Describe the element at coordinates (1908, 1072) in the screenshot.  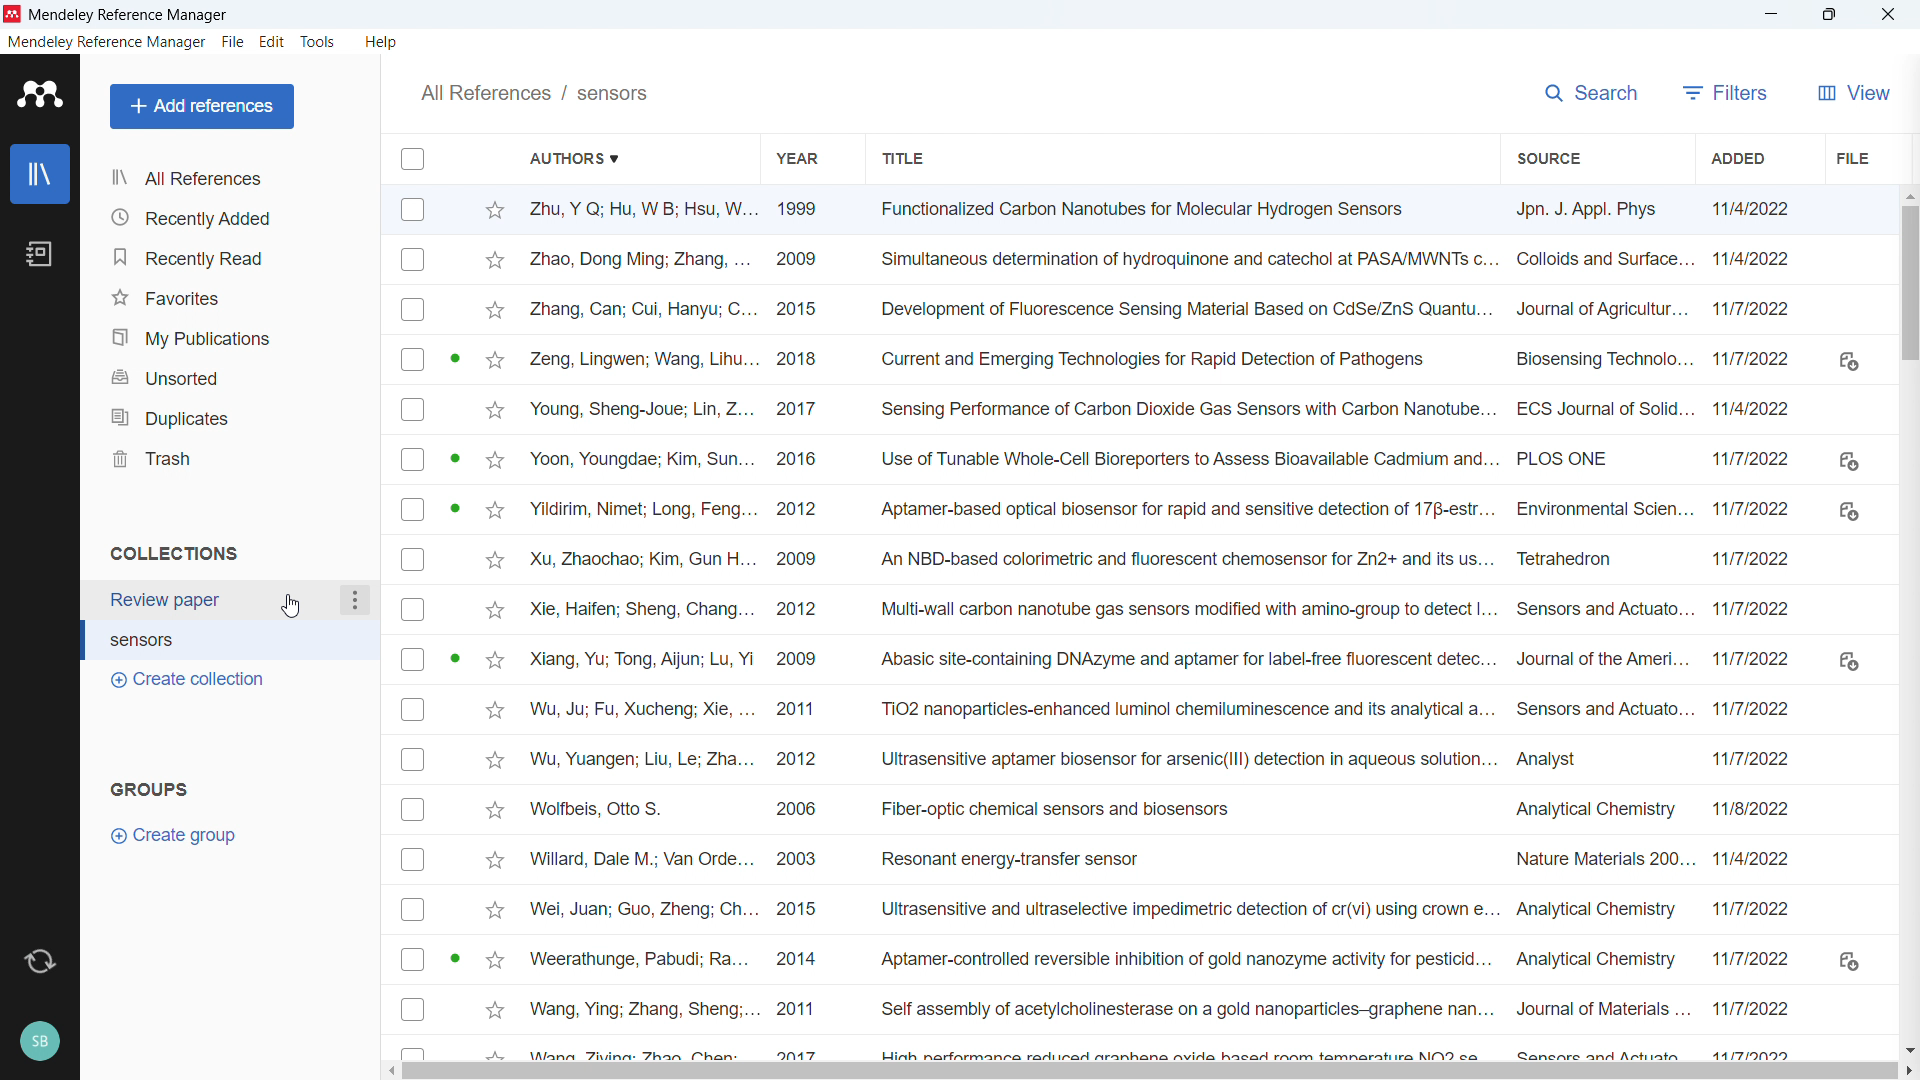
I see `Scroll right ` at that location.